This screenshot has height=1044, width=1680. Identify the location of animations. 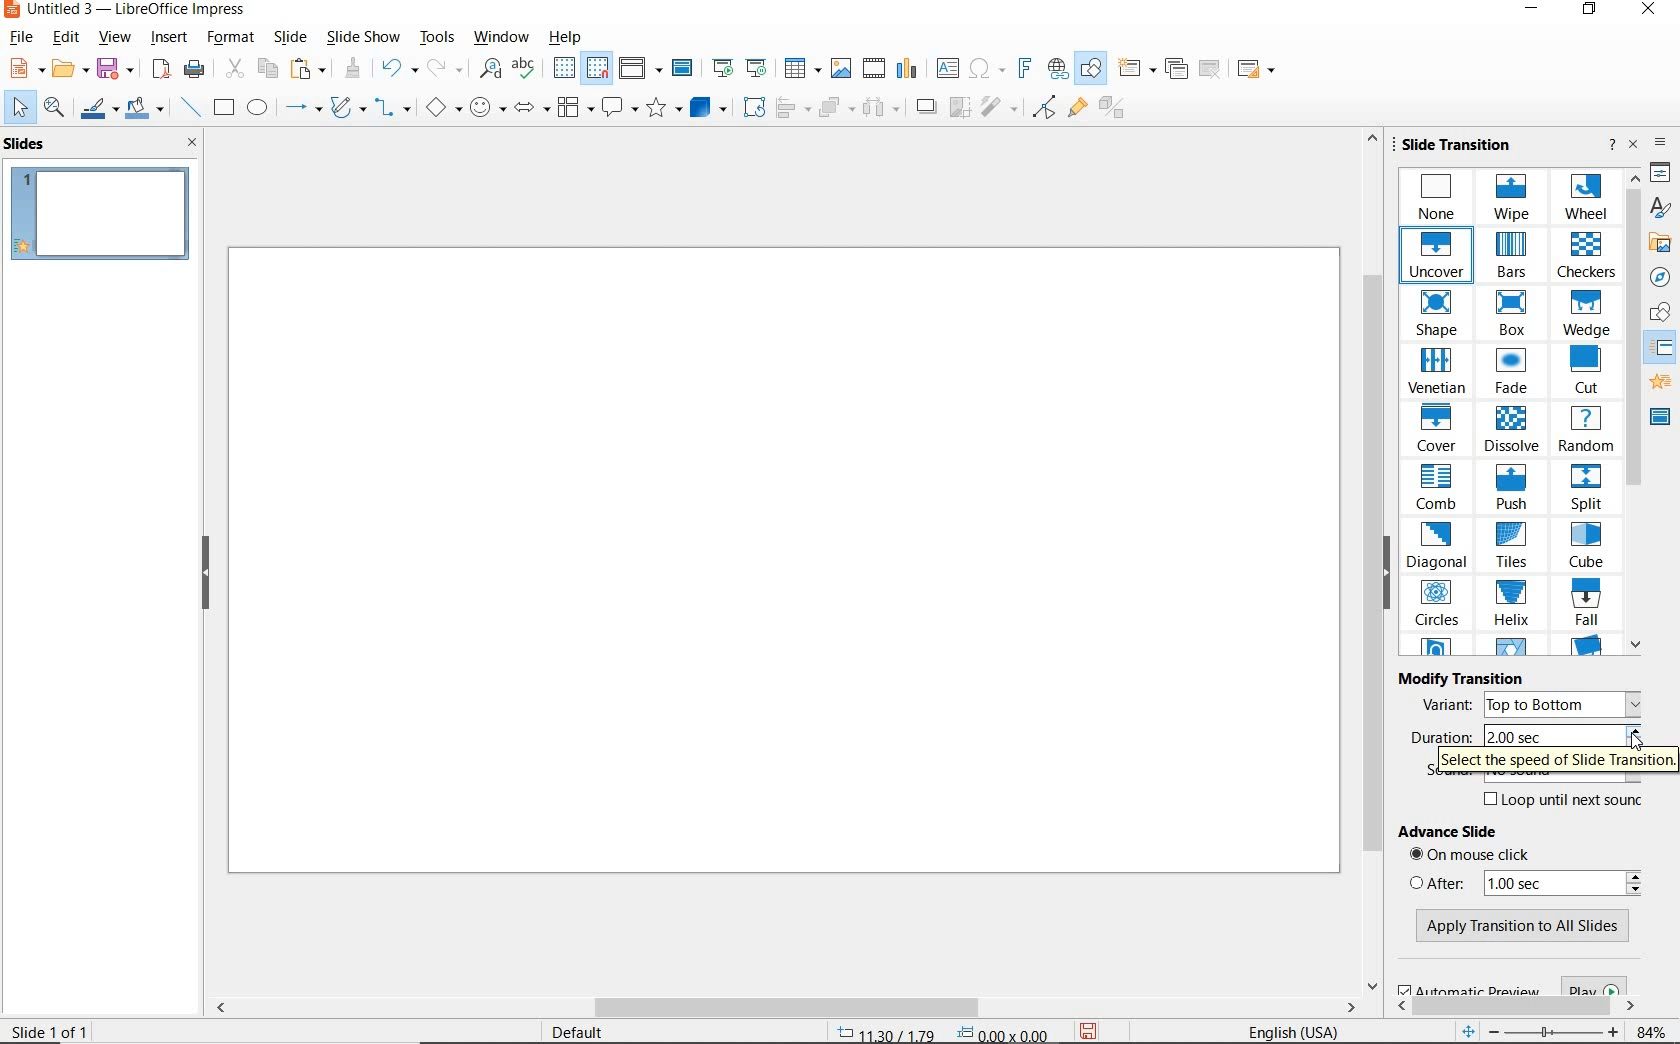
(1660, 383).